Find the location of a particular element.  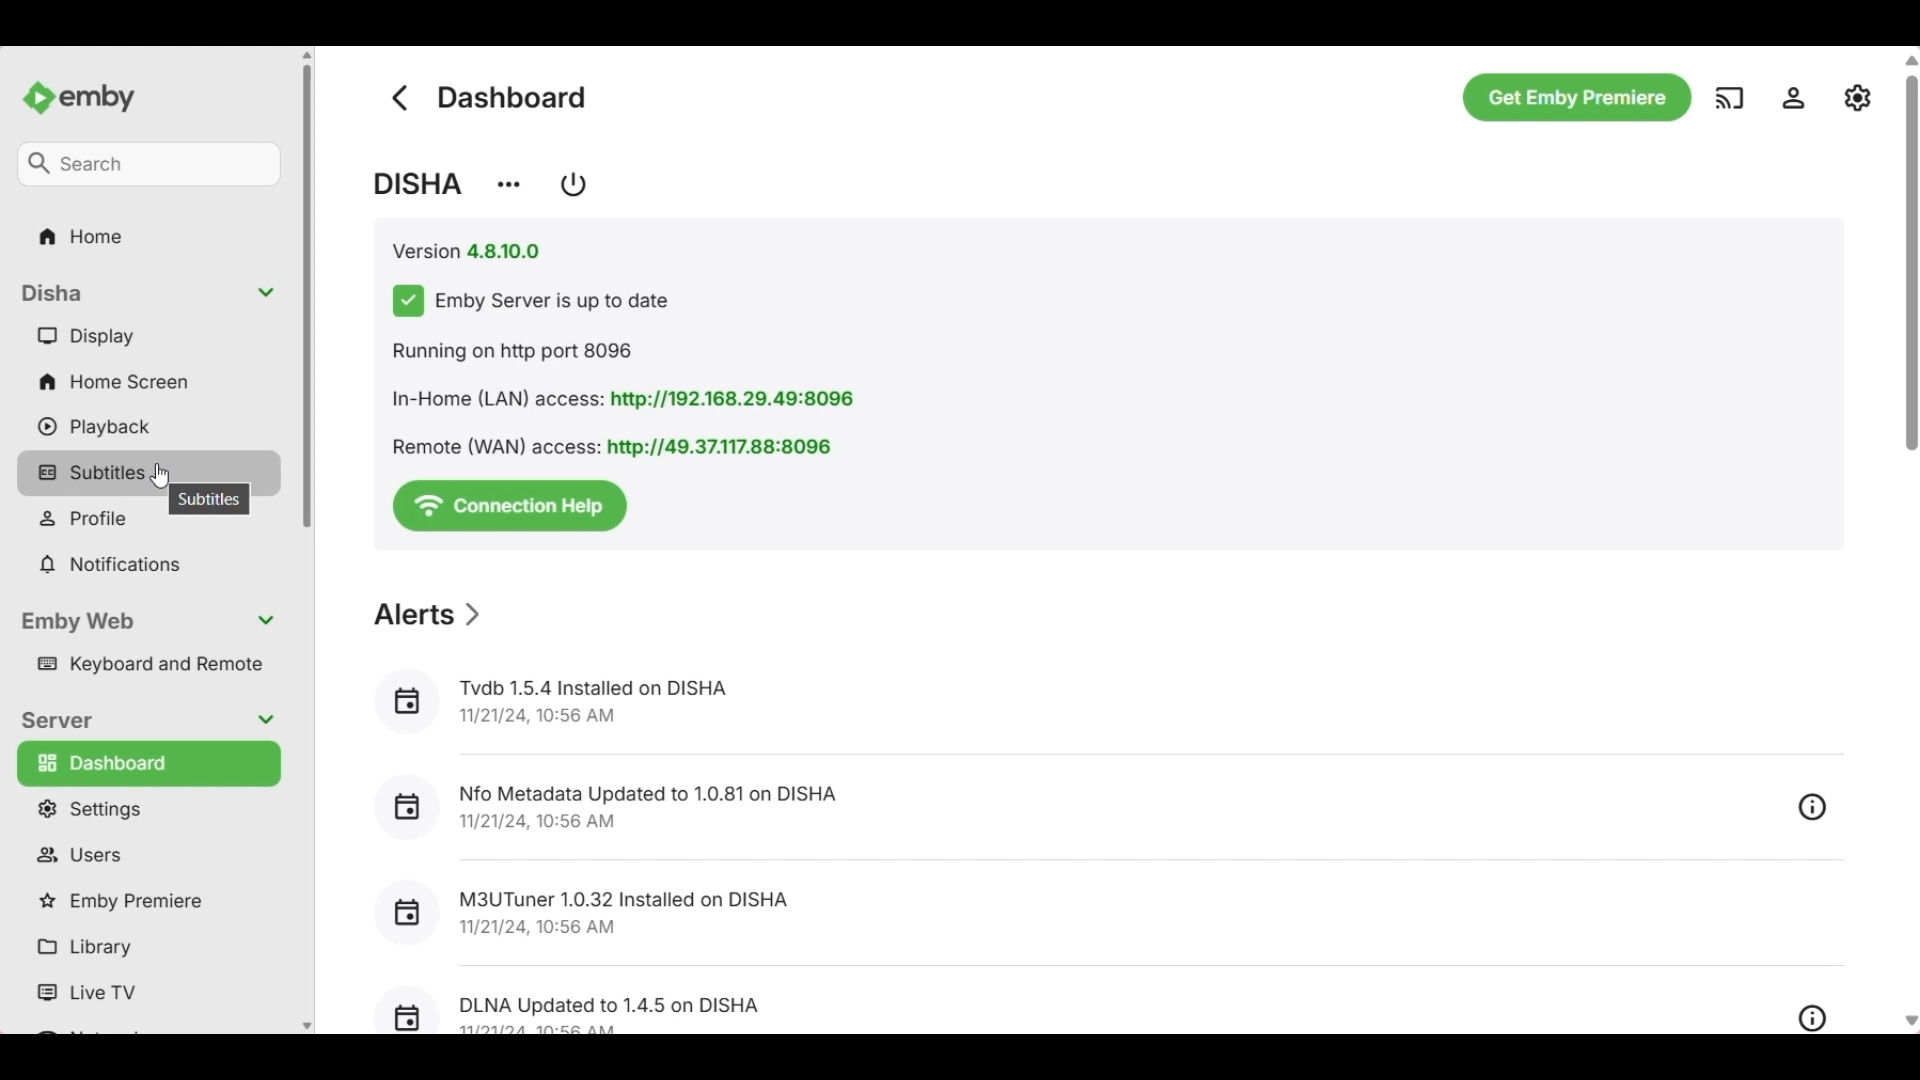

Get help about server connection is located at coordinates (510, 506).